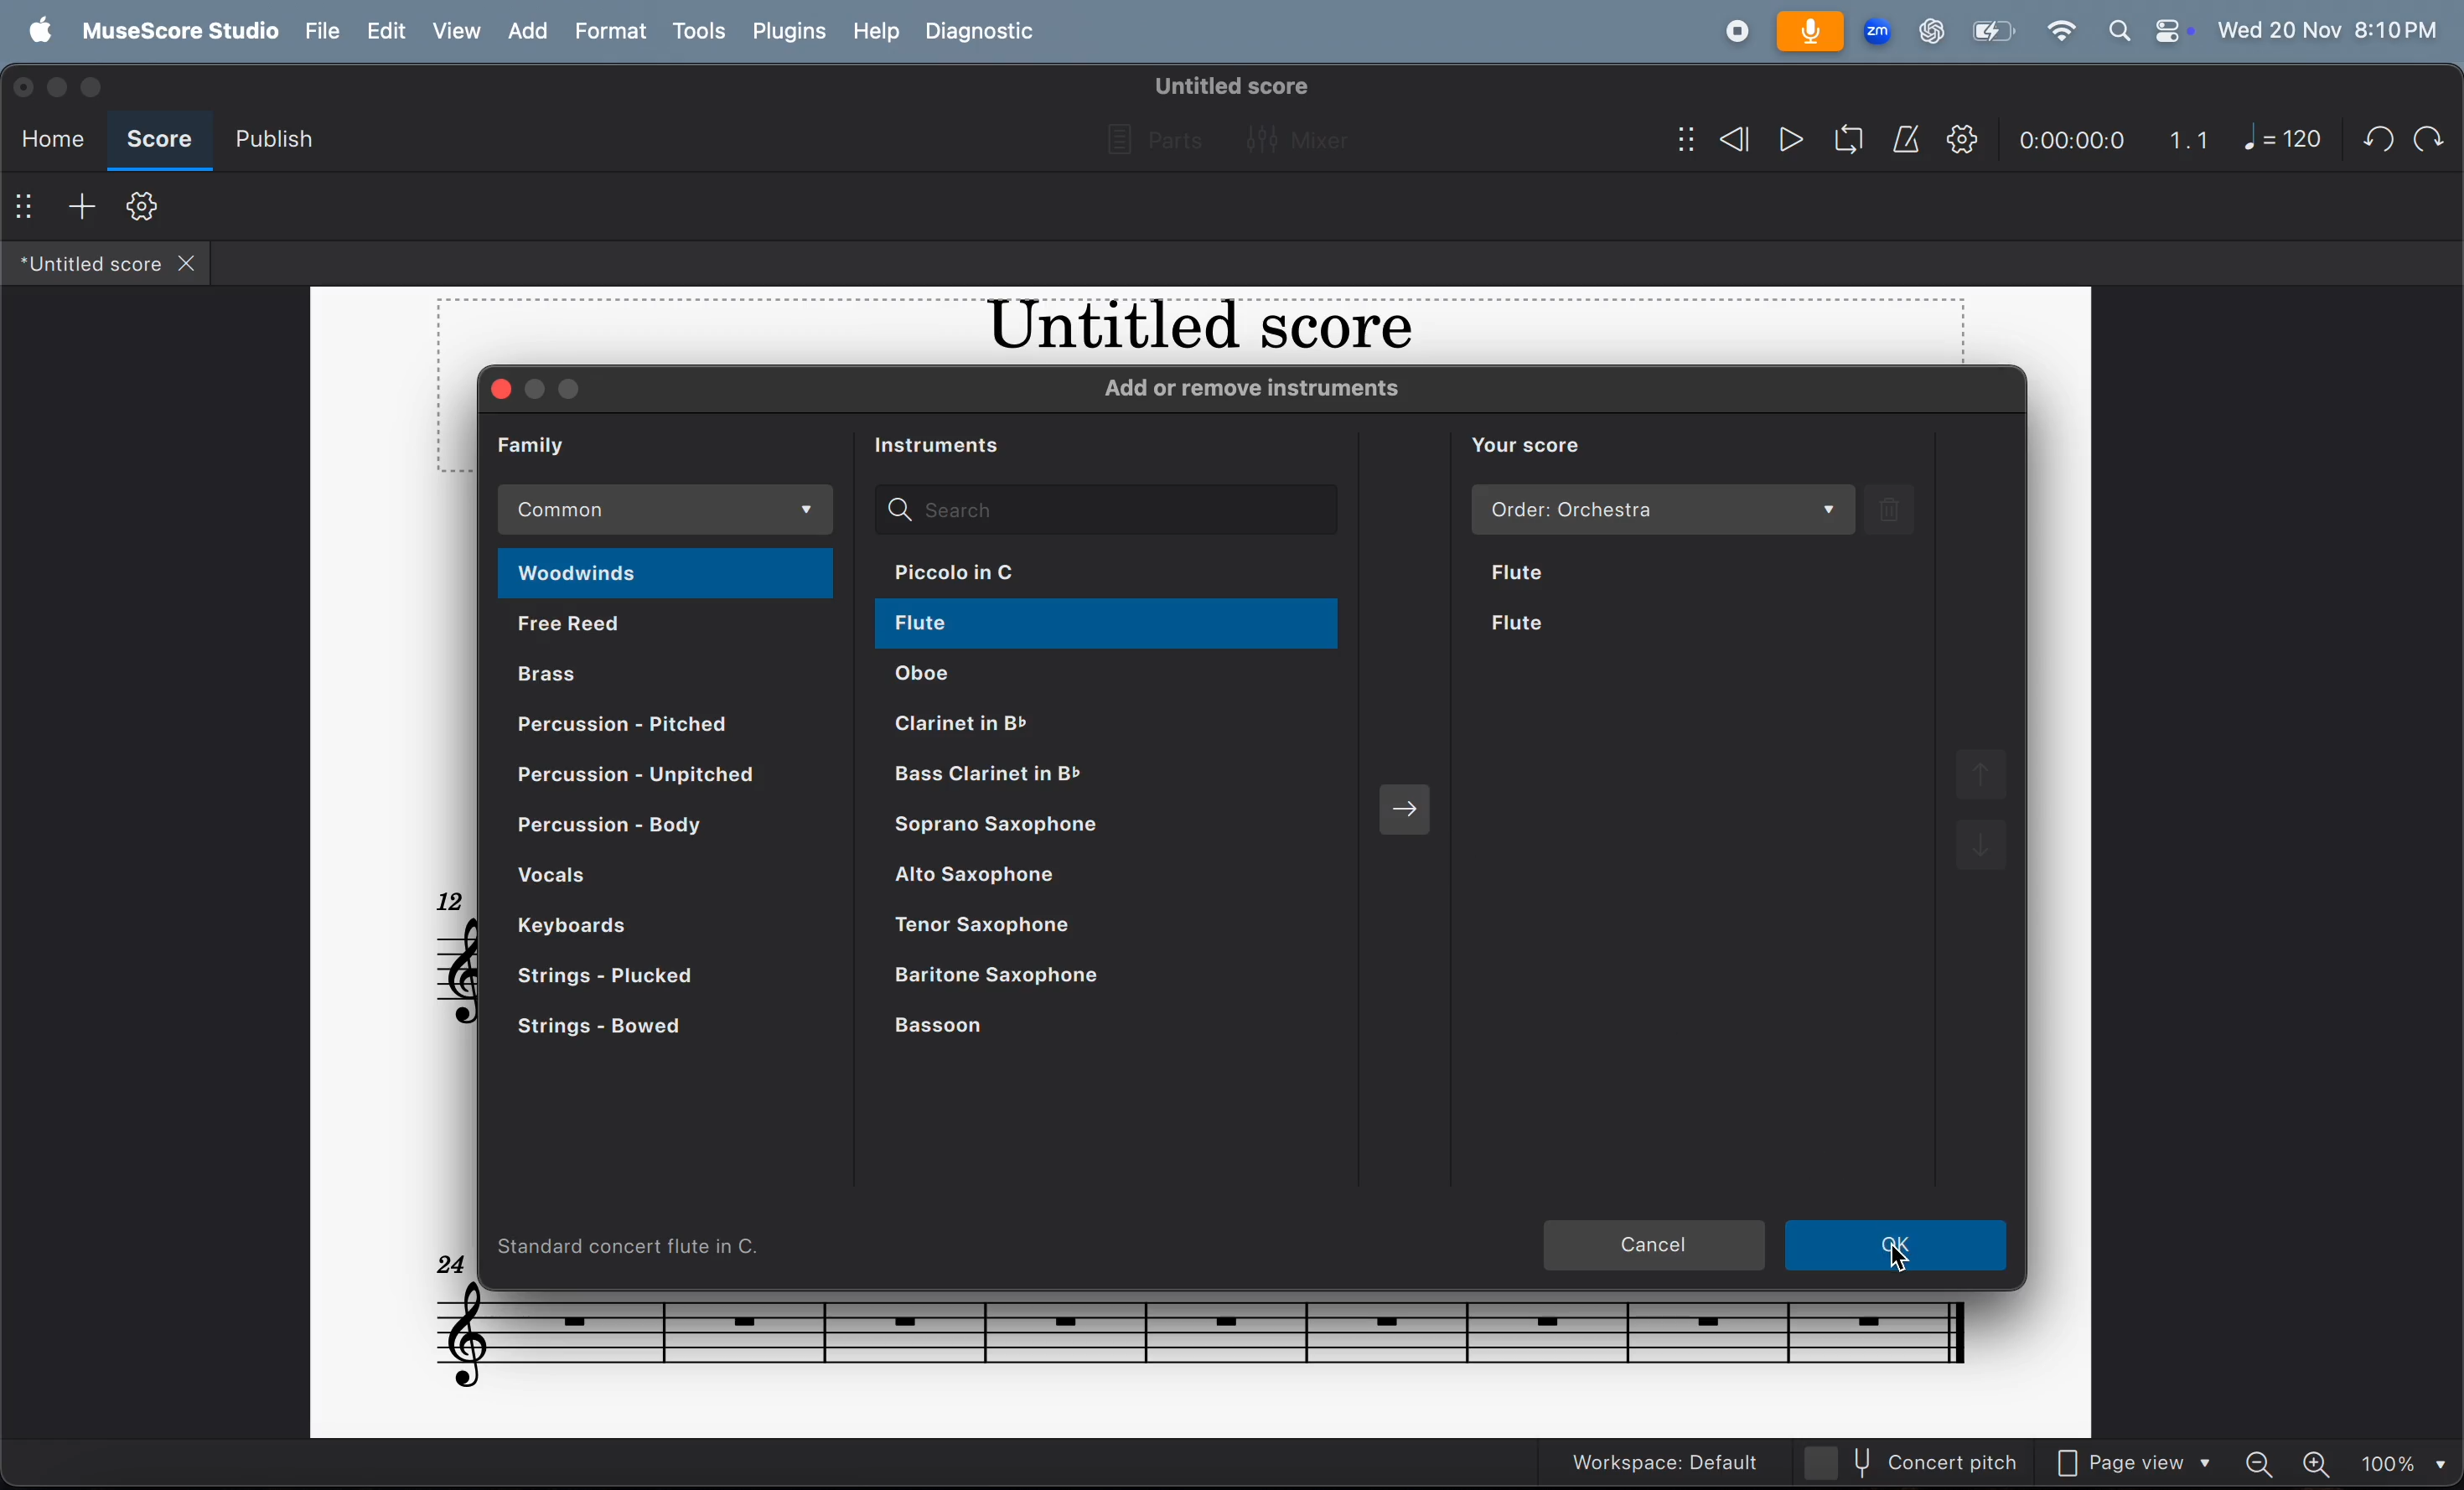  I want to click on set zoom - 100%, so click(2401, 1462).